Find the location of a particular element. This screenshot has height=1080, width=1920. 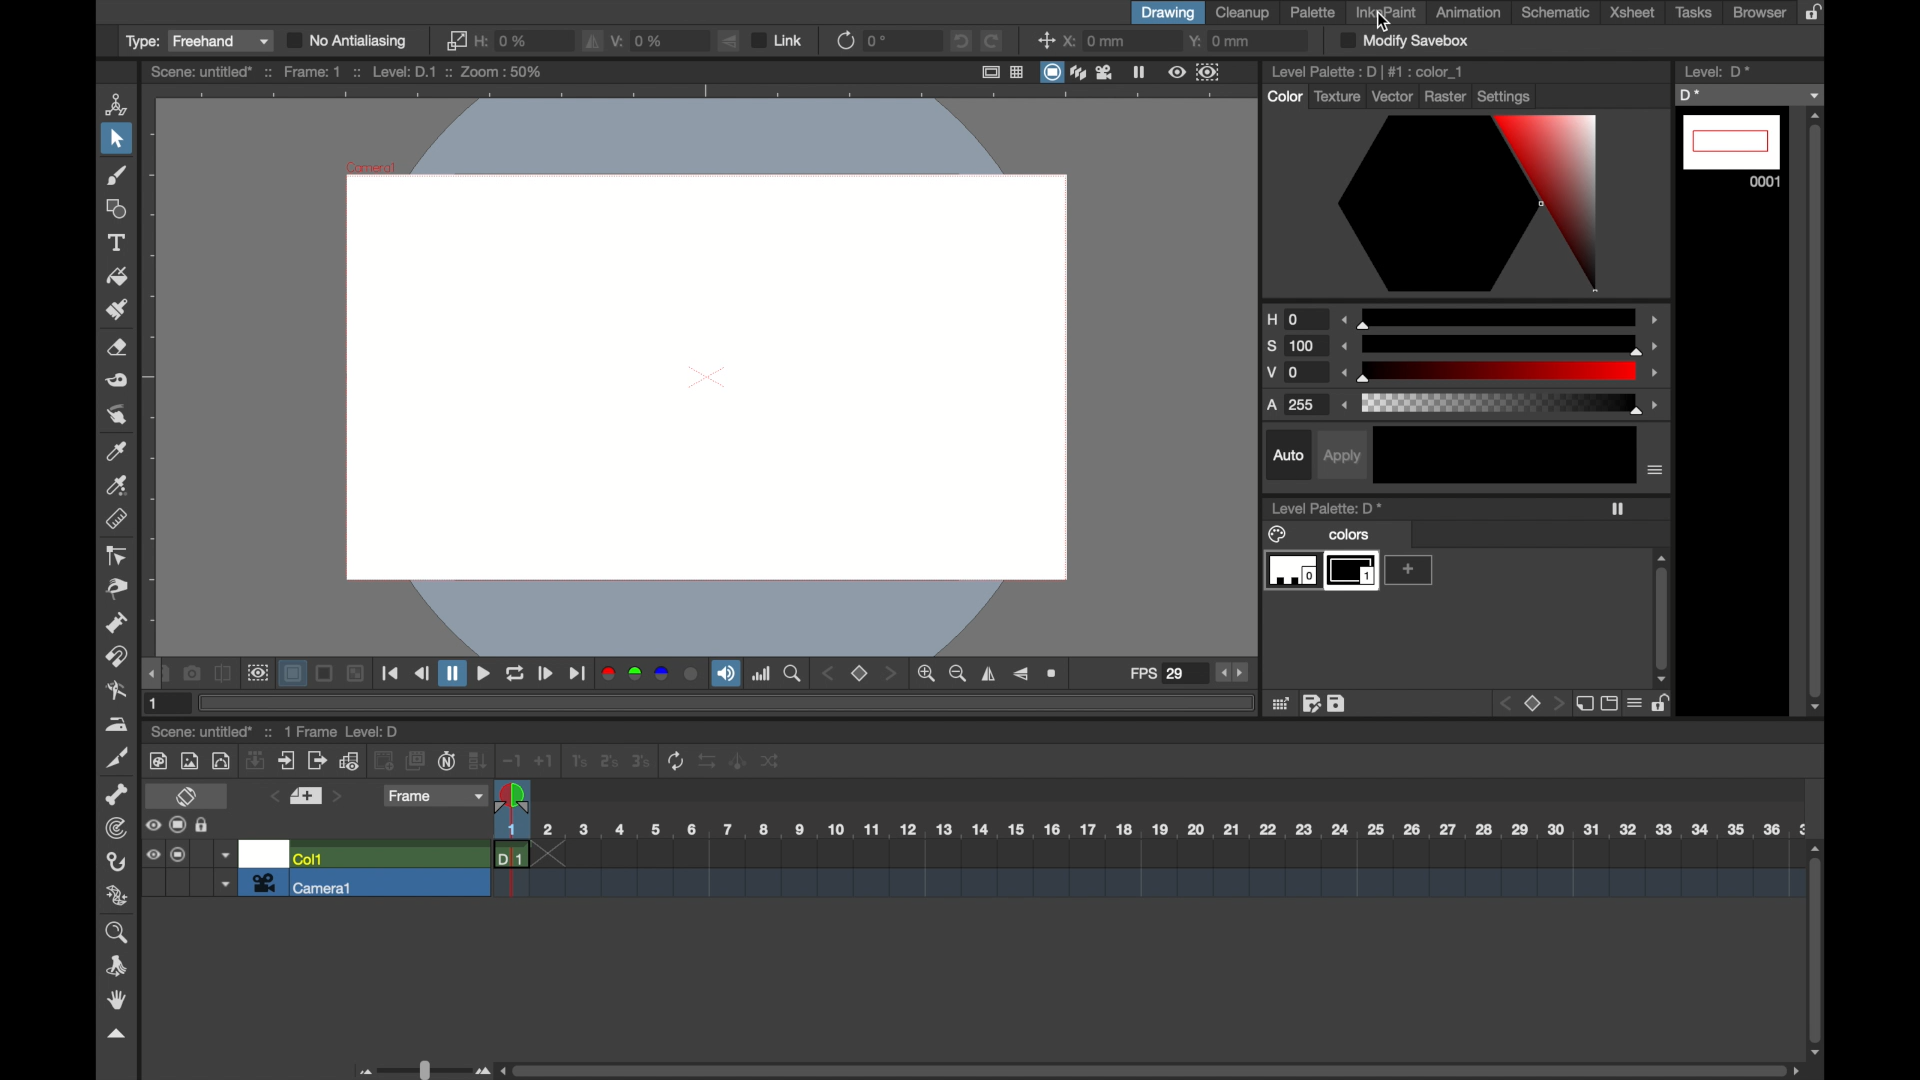

animate is located at coordinates (738, 761).